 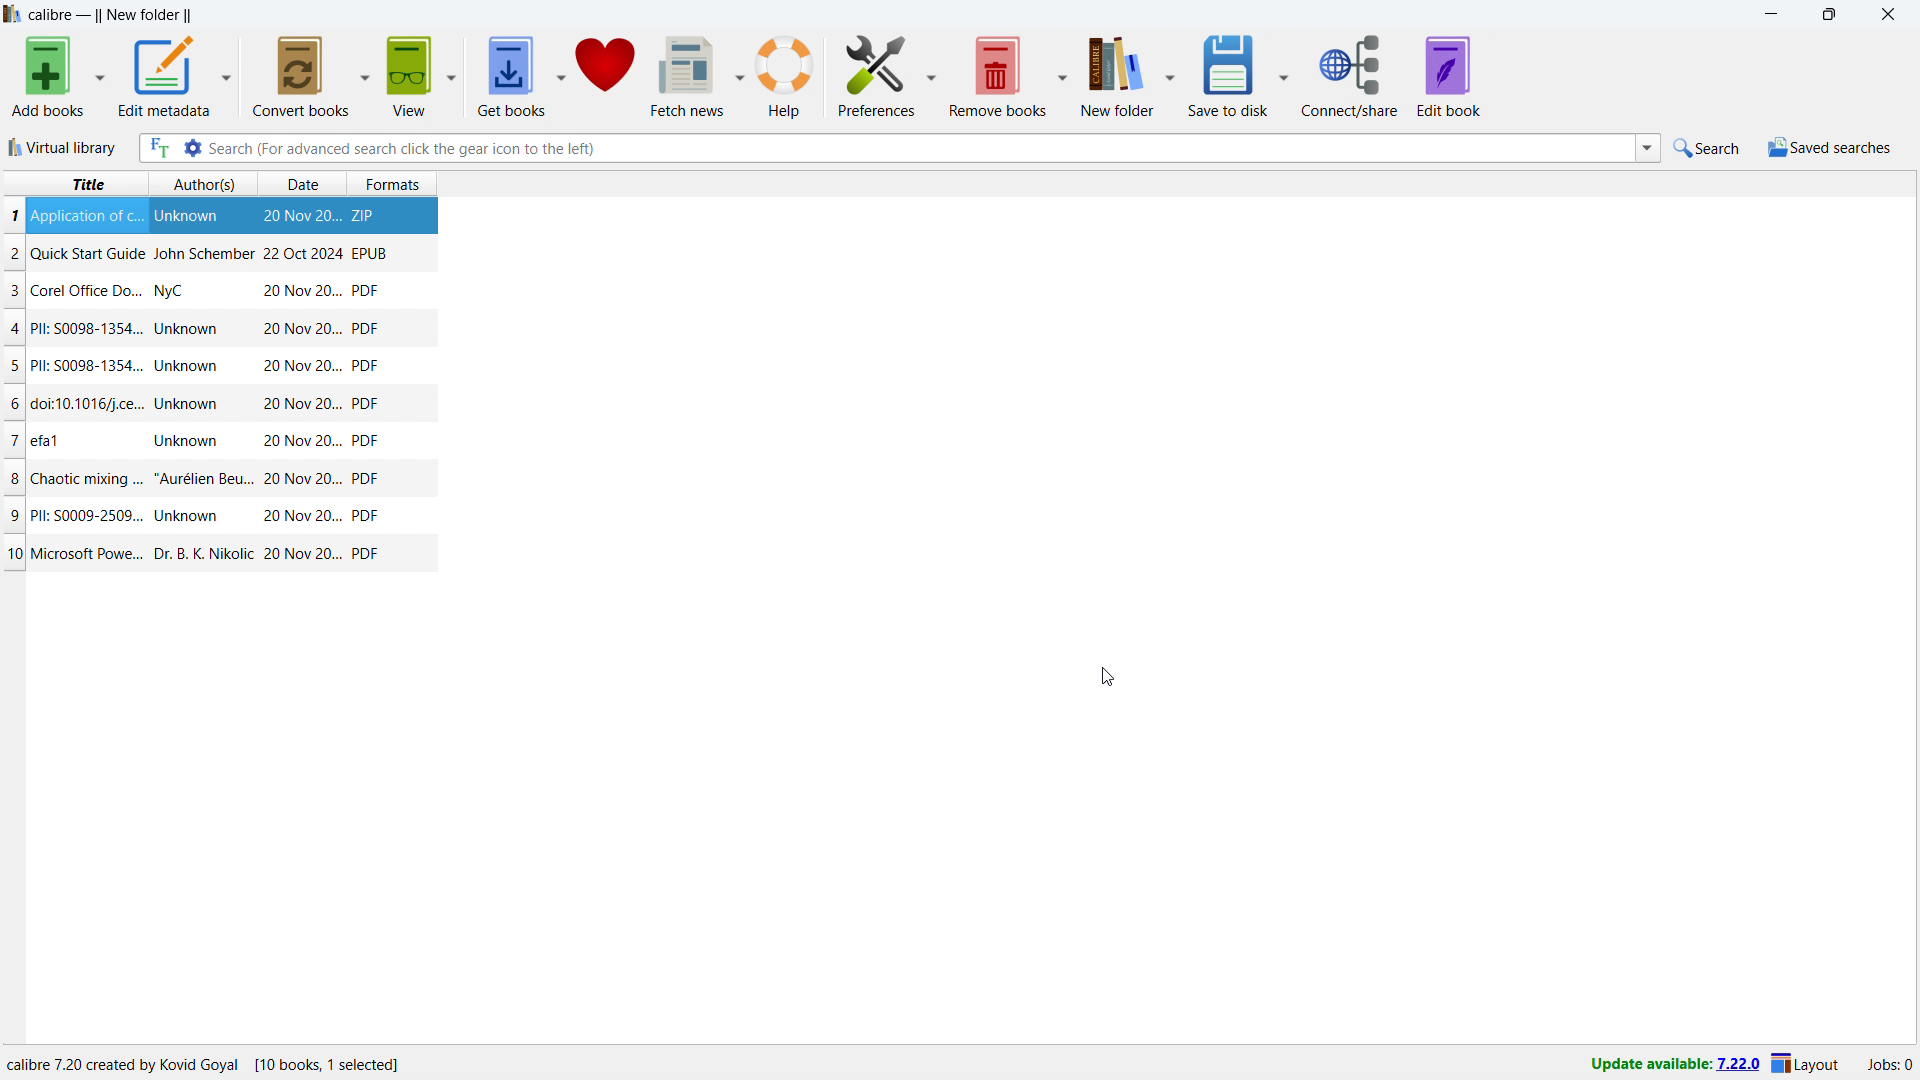 What do you see at coordinates (189, 330) in the screenshot?
I see `Author` at bounding box center [189, 330].